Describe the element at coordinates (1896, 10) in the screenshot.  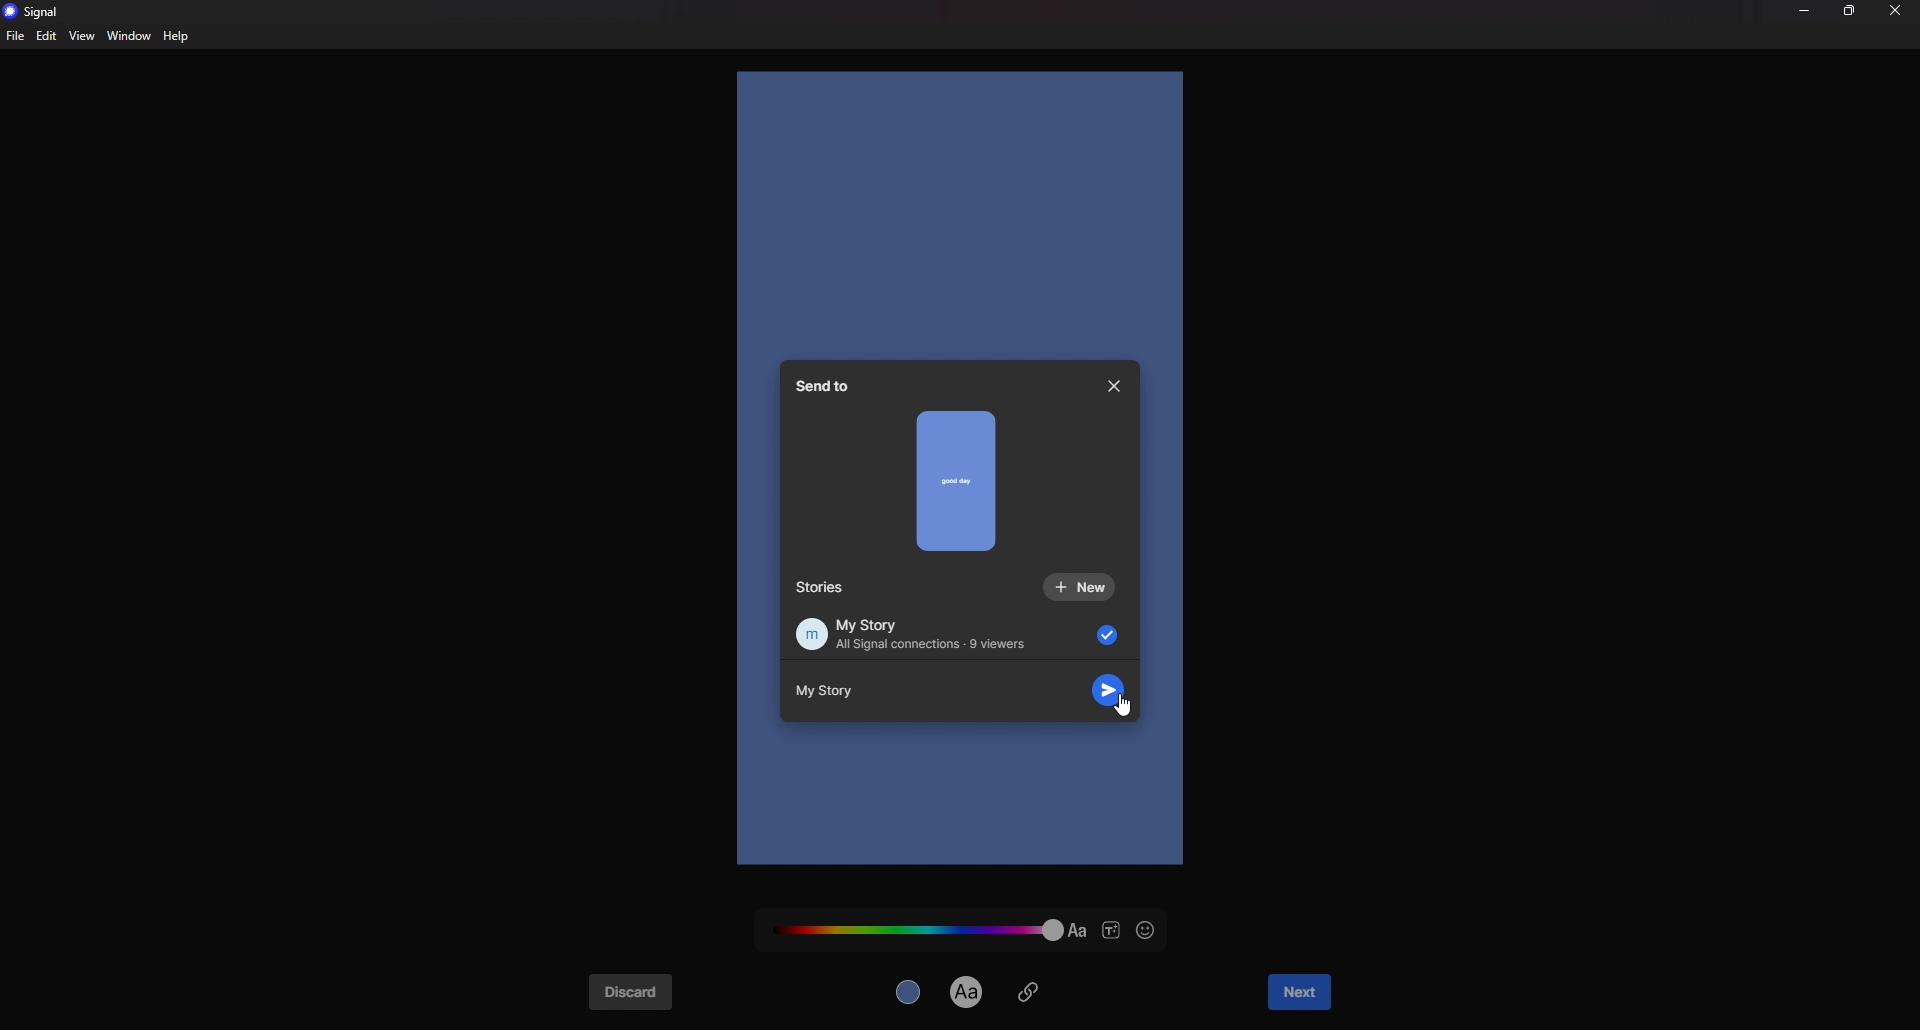
I see `close` at that location.